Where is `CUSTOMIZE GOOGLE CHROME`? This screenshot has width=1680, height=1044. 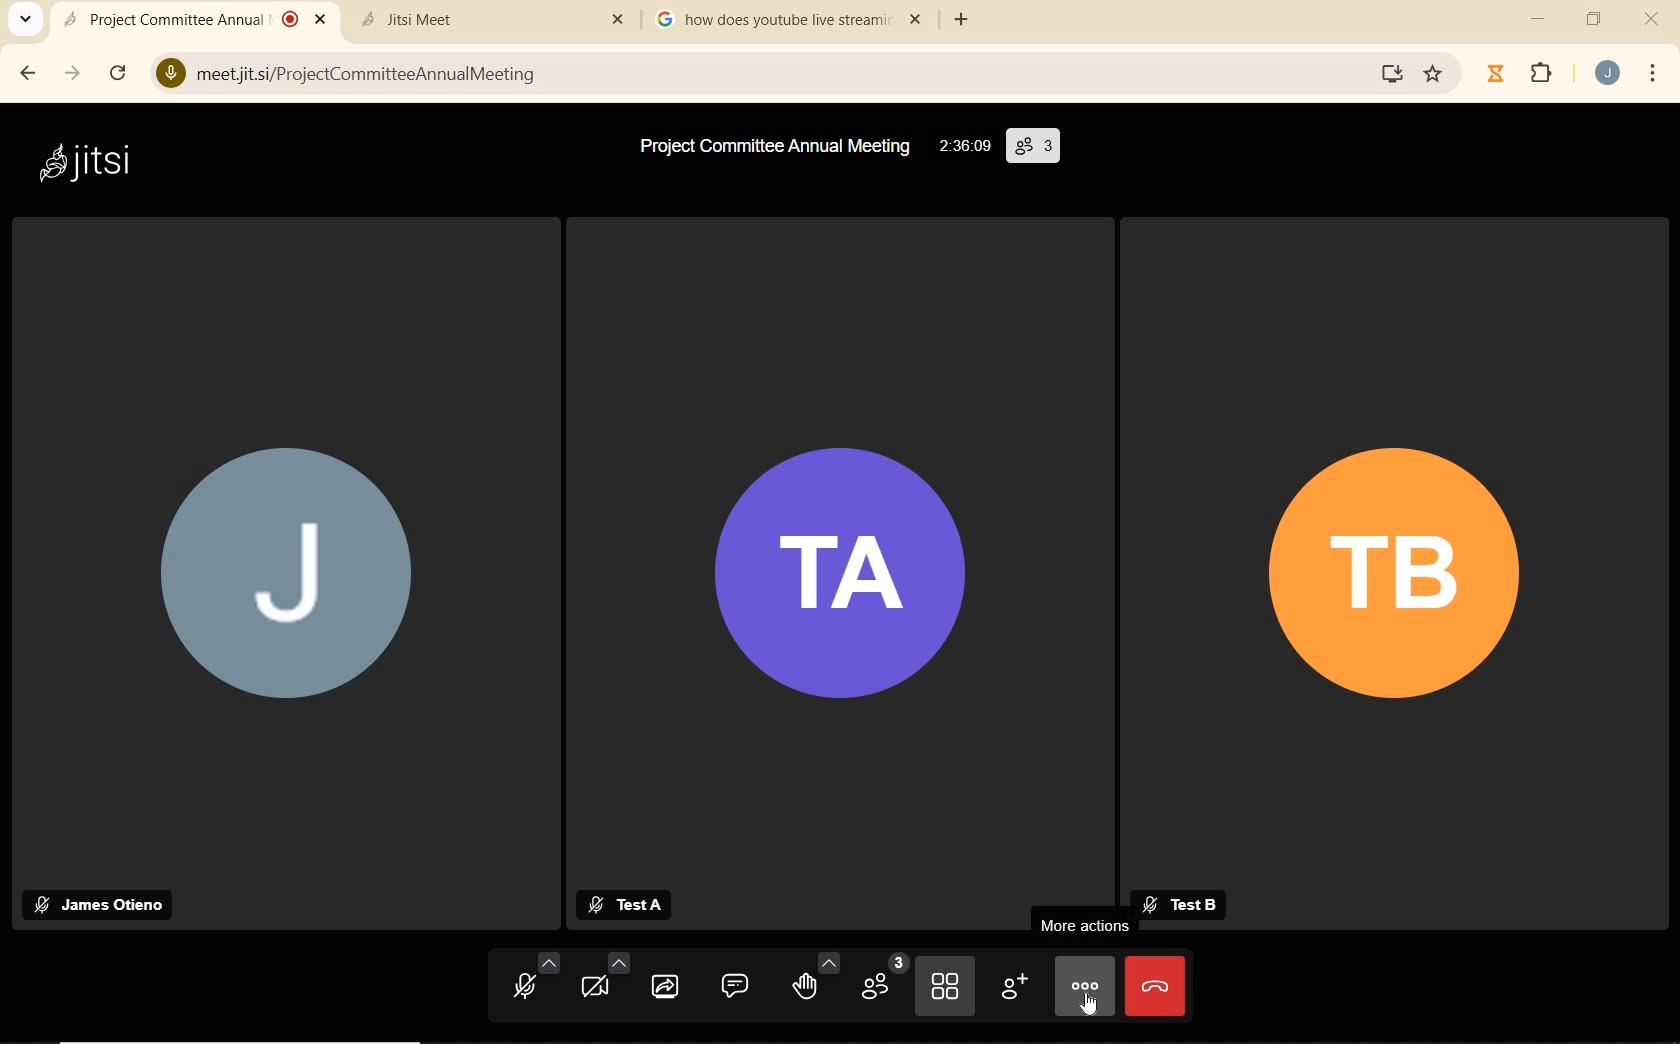
CUSTOMIZE GOOGLE CHROME is located at coordinates (1651, 73).